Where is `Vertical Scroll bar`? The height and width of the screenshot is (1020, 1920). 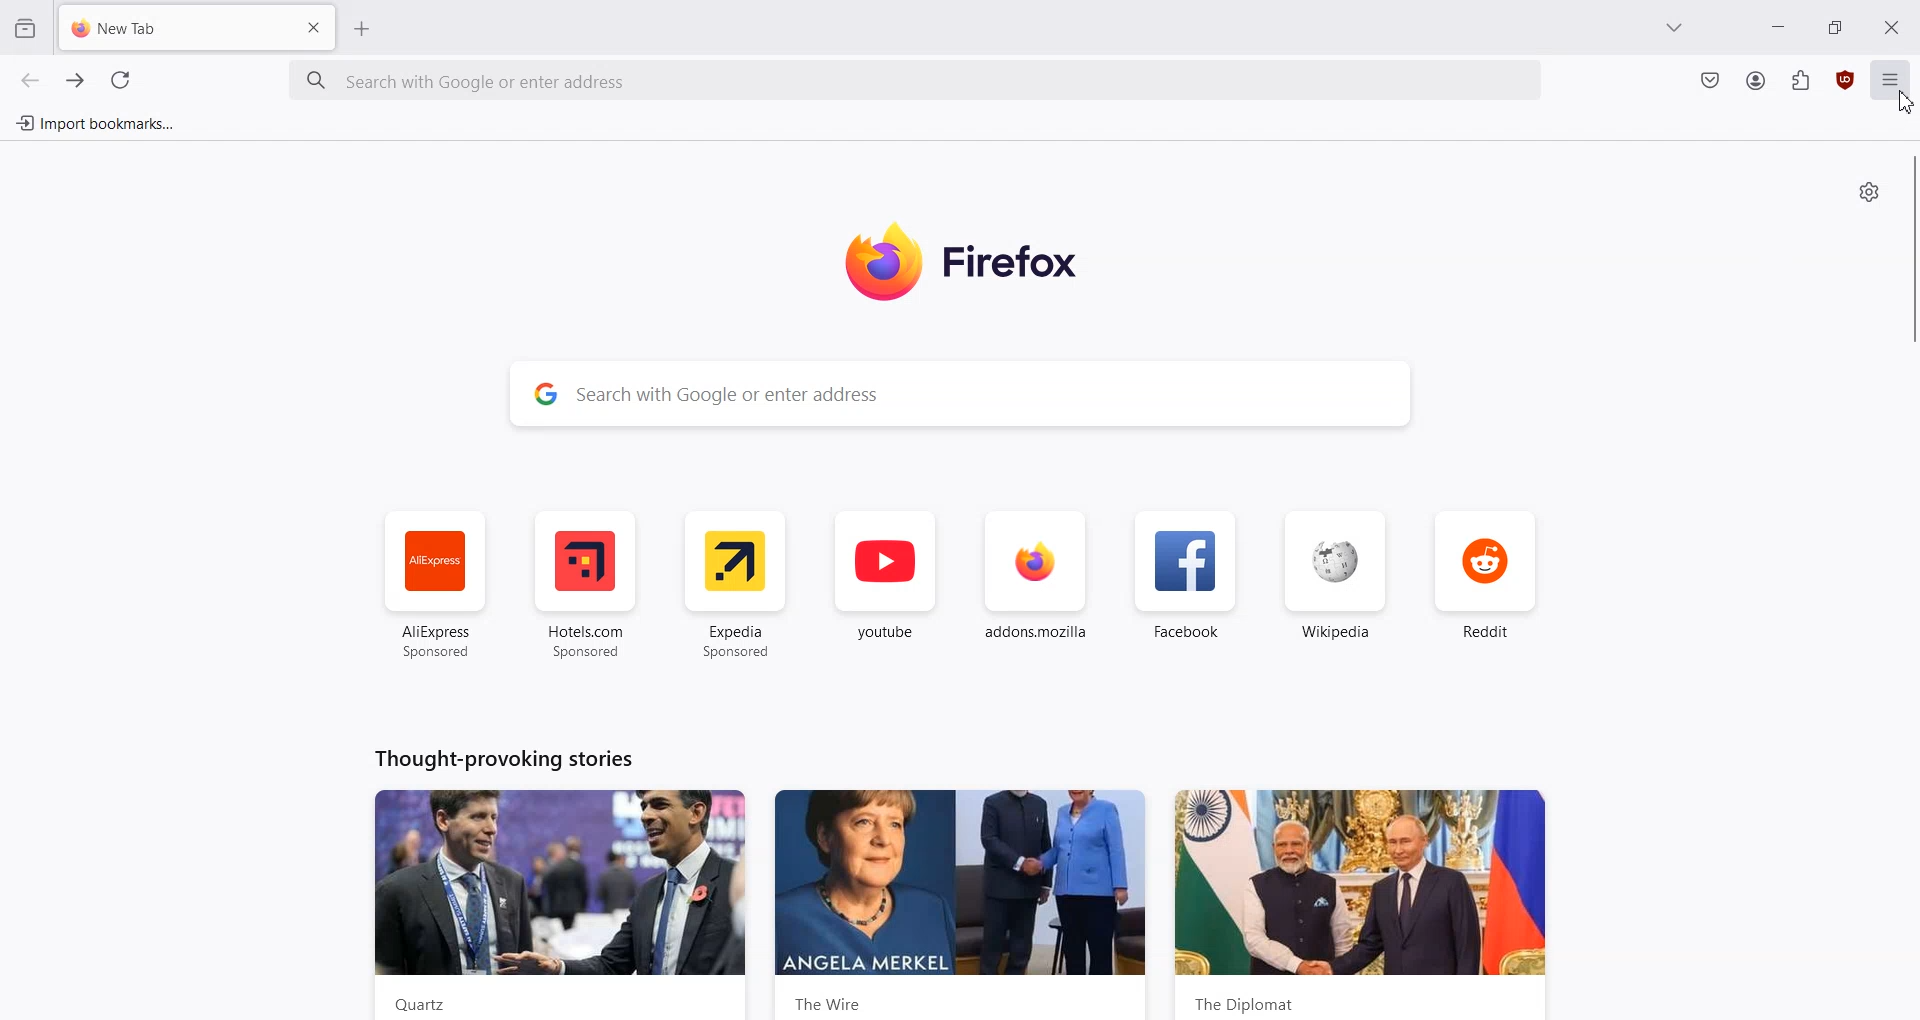
Vertical Scroll bar is located at coordinates (1908, 251).